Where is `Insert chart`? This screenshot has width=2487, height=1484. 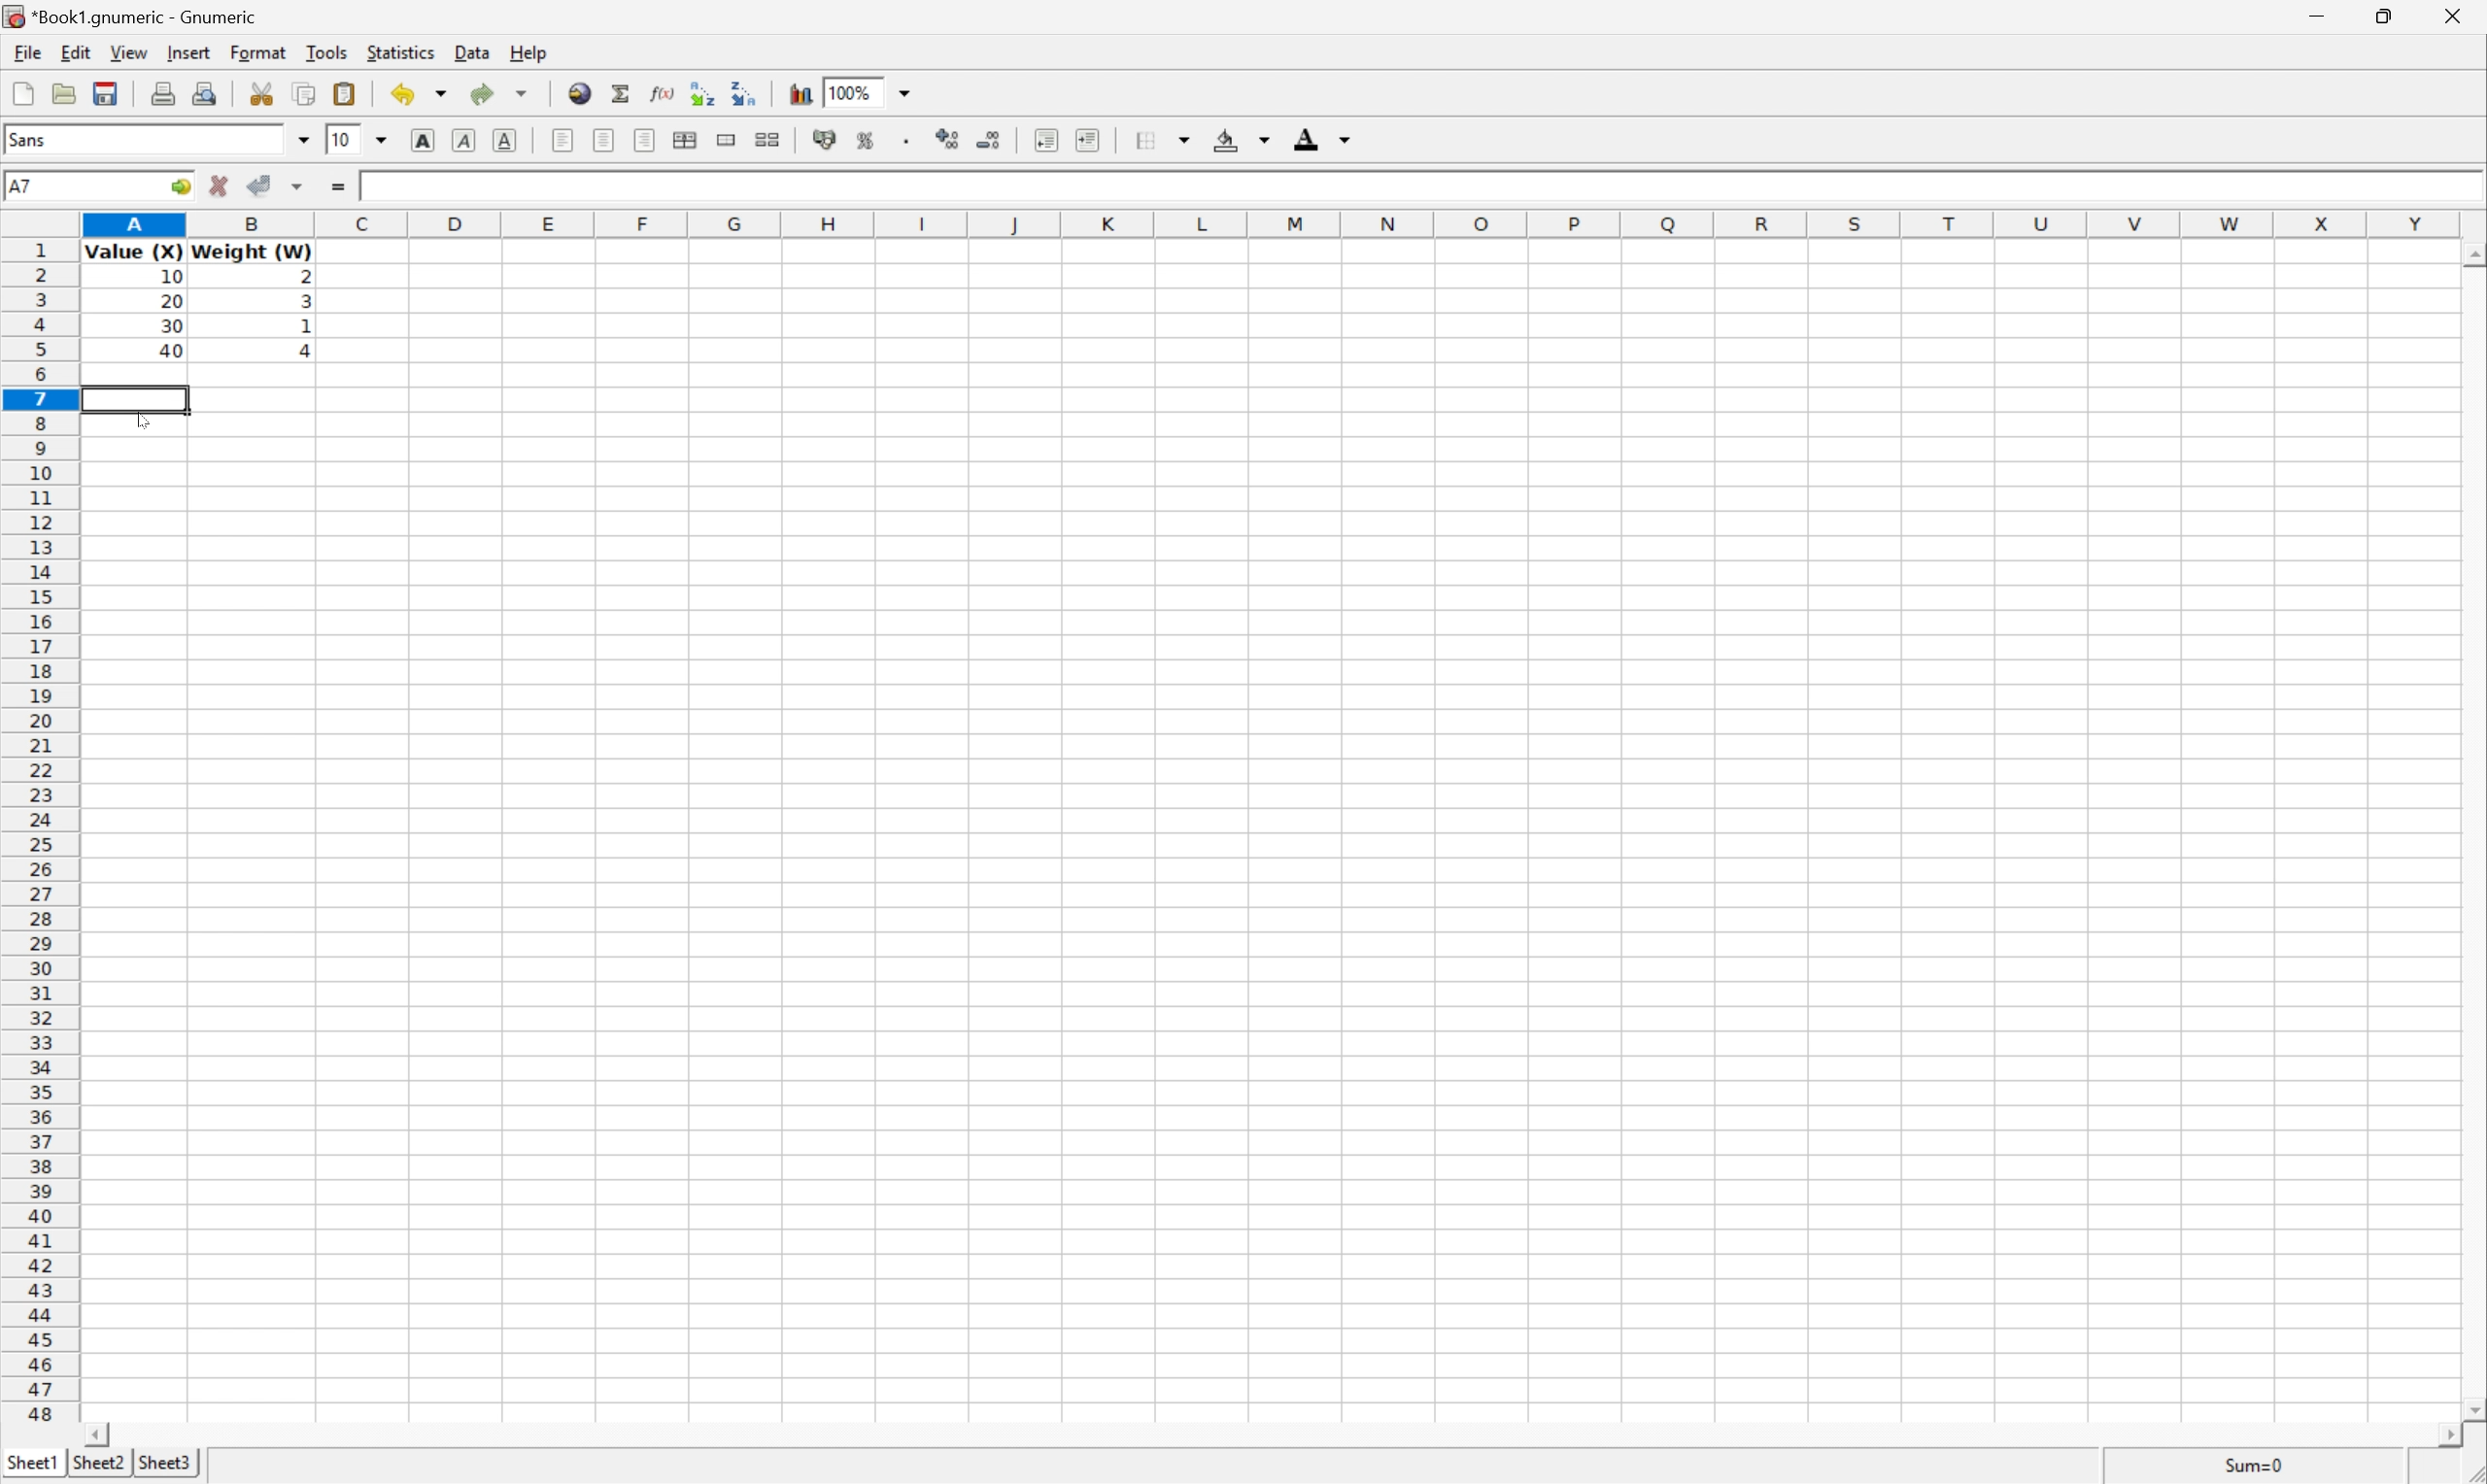 Insert chart is located at coordinates (801, 94).